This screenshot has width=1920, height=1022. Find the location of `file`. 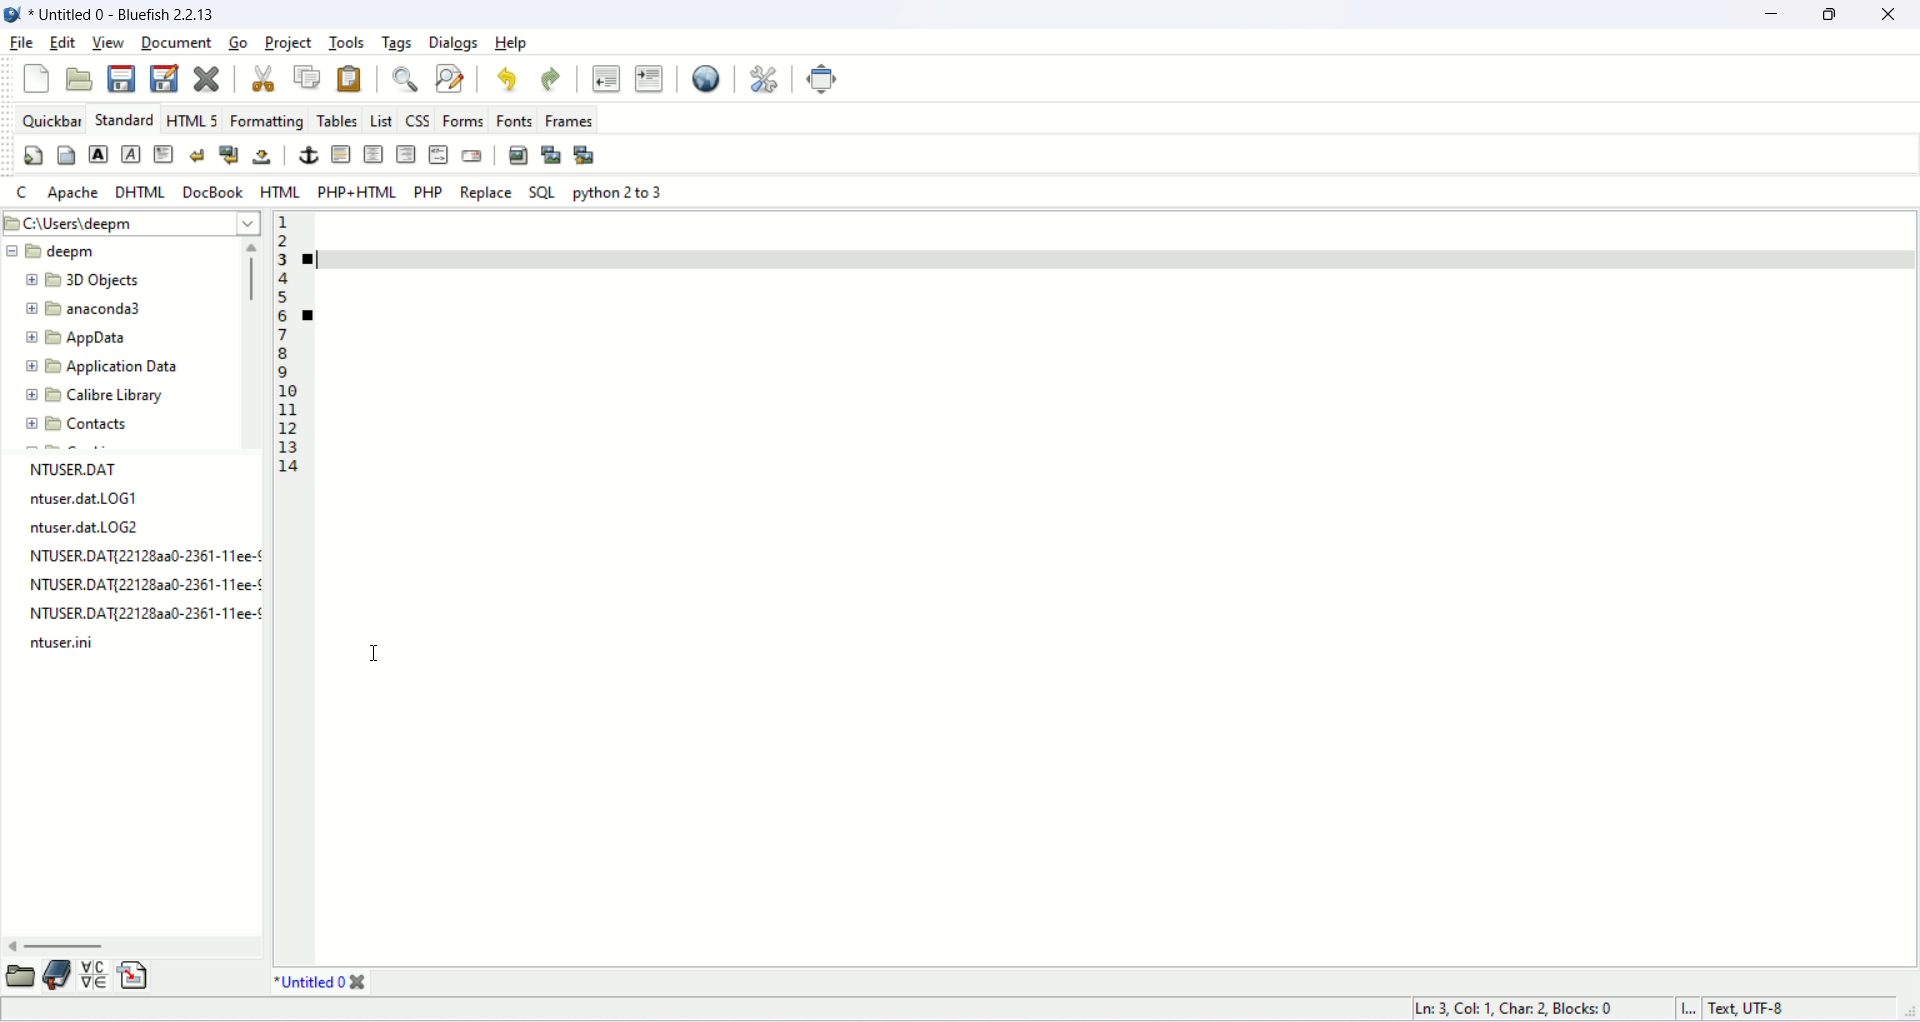

file is located at coordinates (20, 42).